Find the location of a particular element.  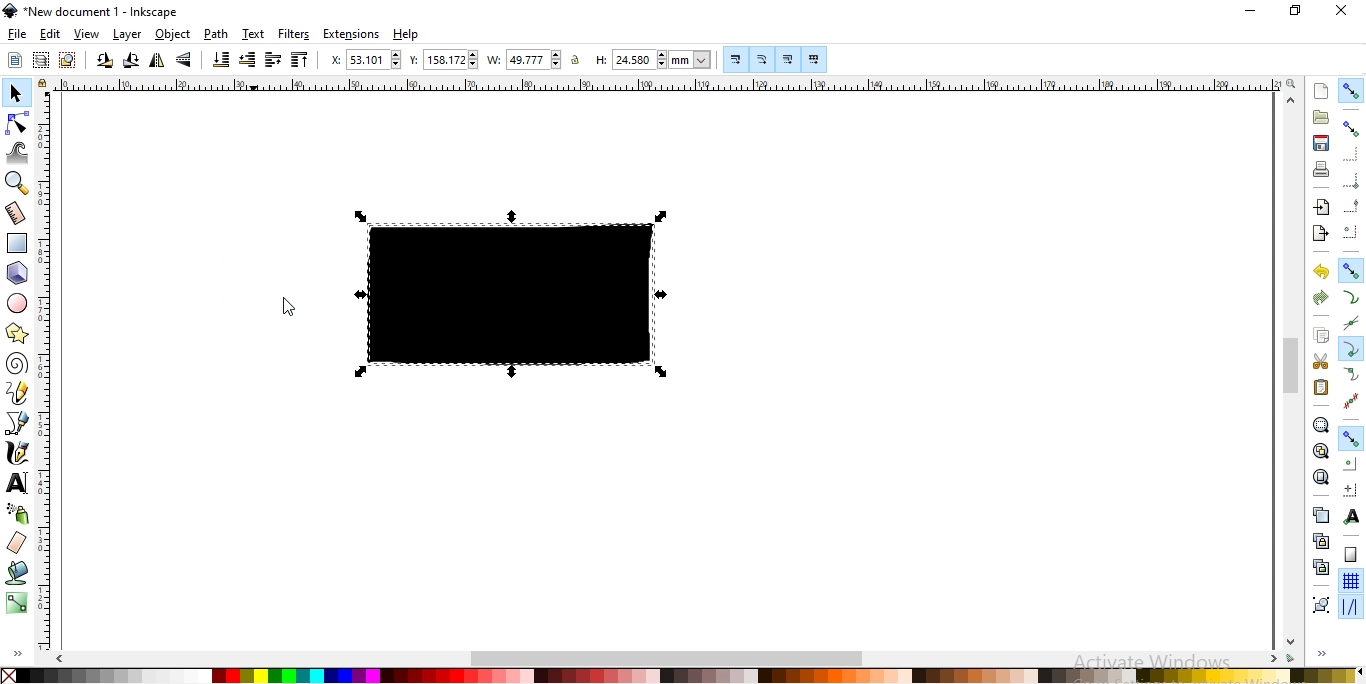

 is located at coordinates (1352, 437).